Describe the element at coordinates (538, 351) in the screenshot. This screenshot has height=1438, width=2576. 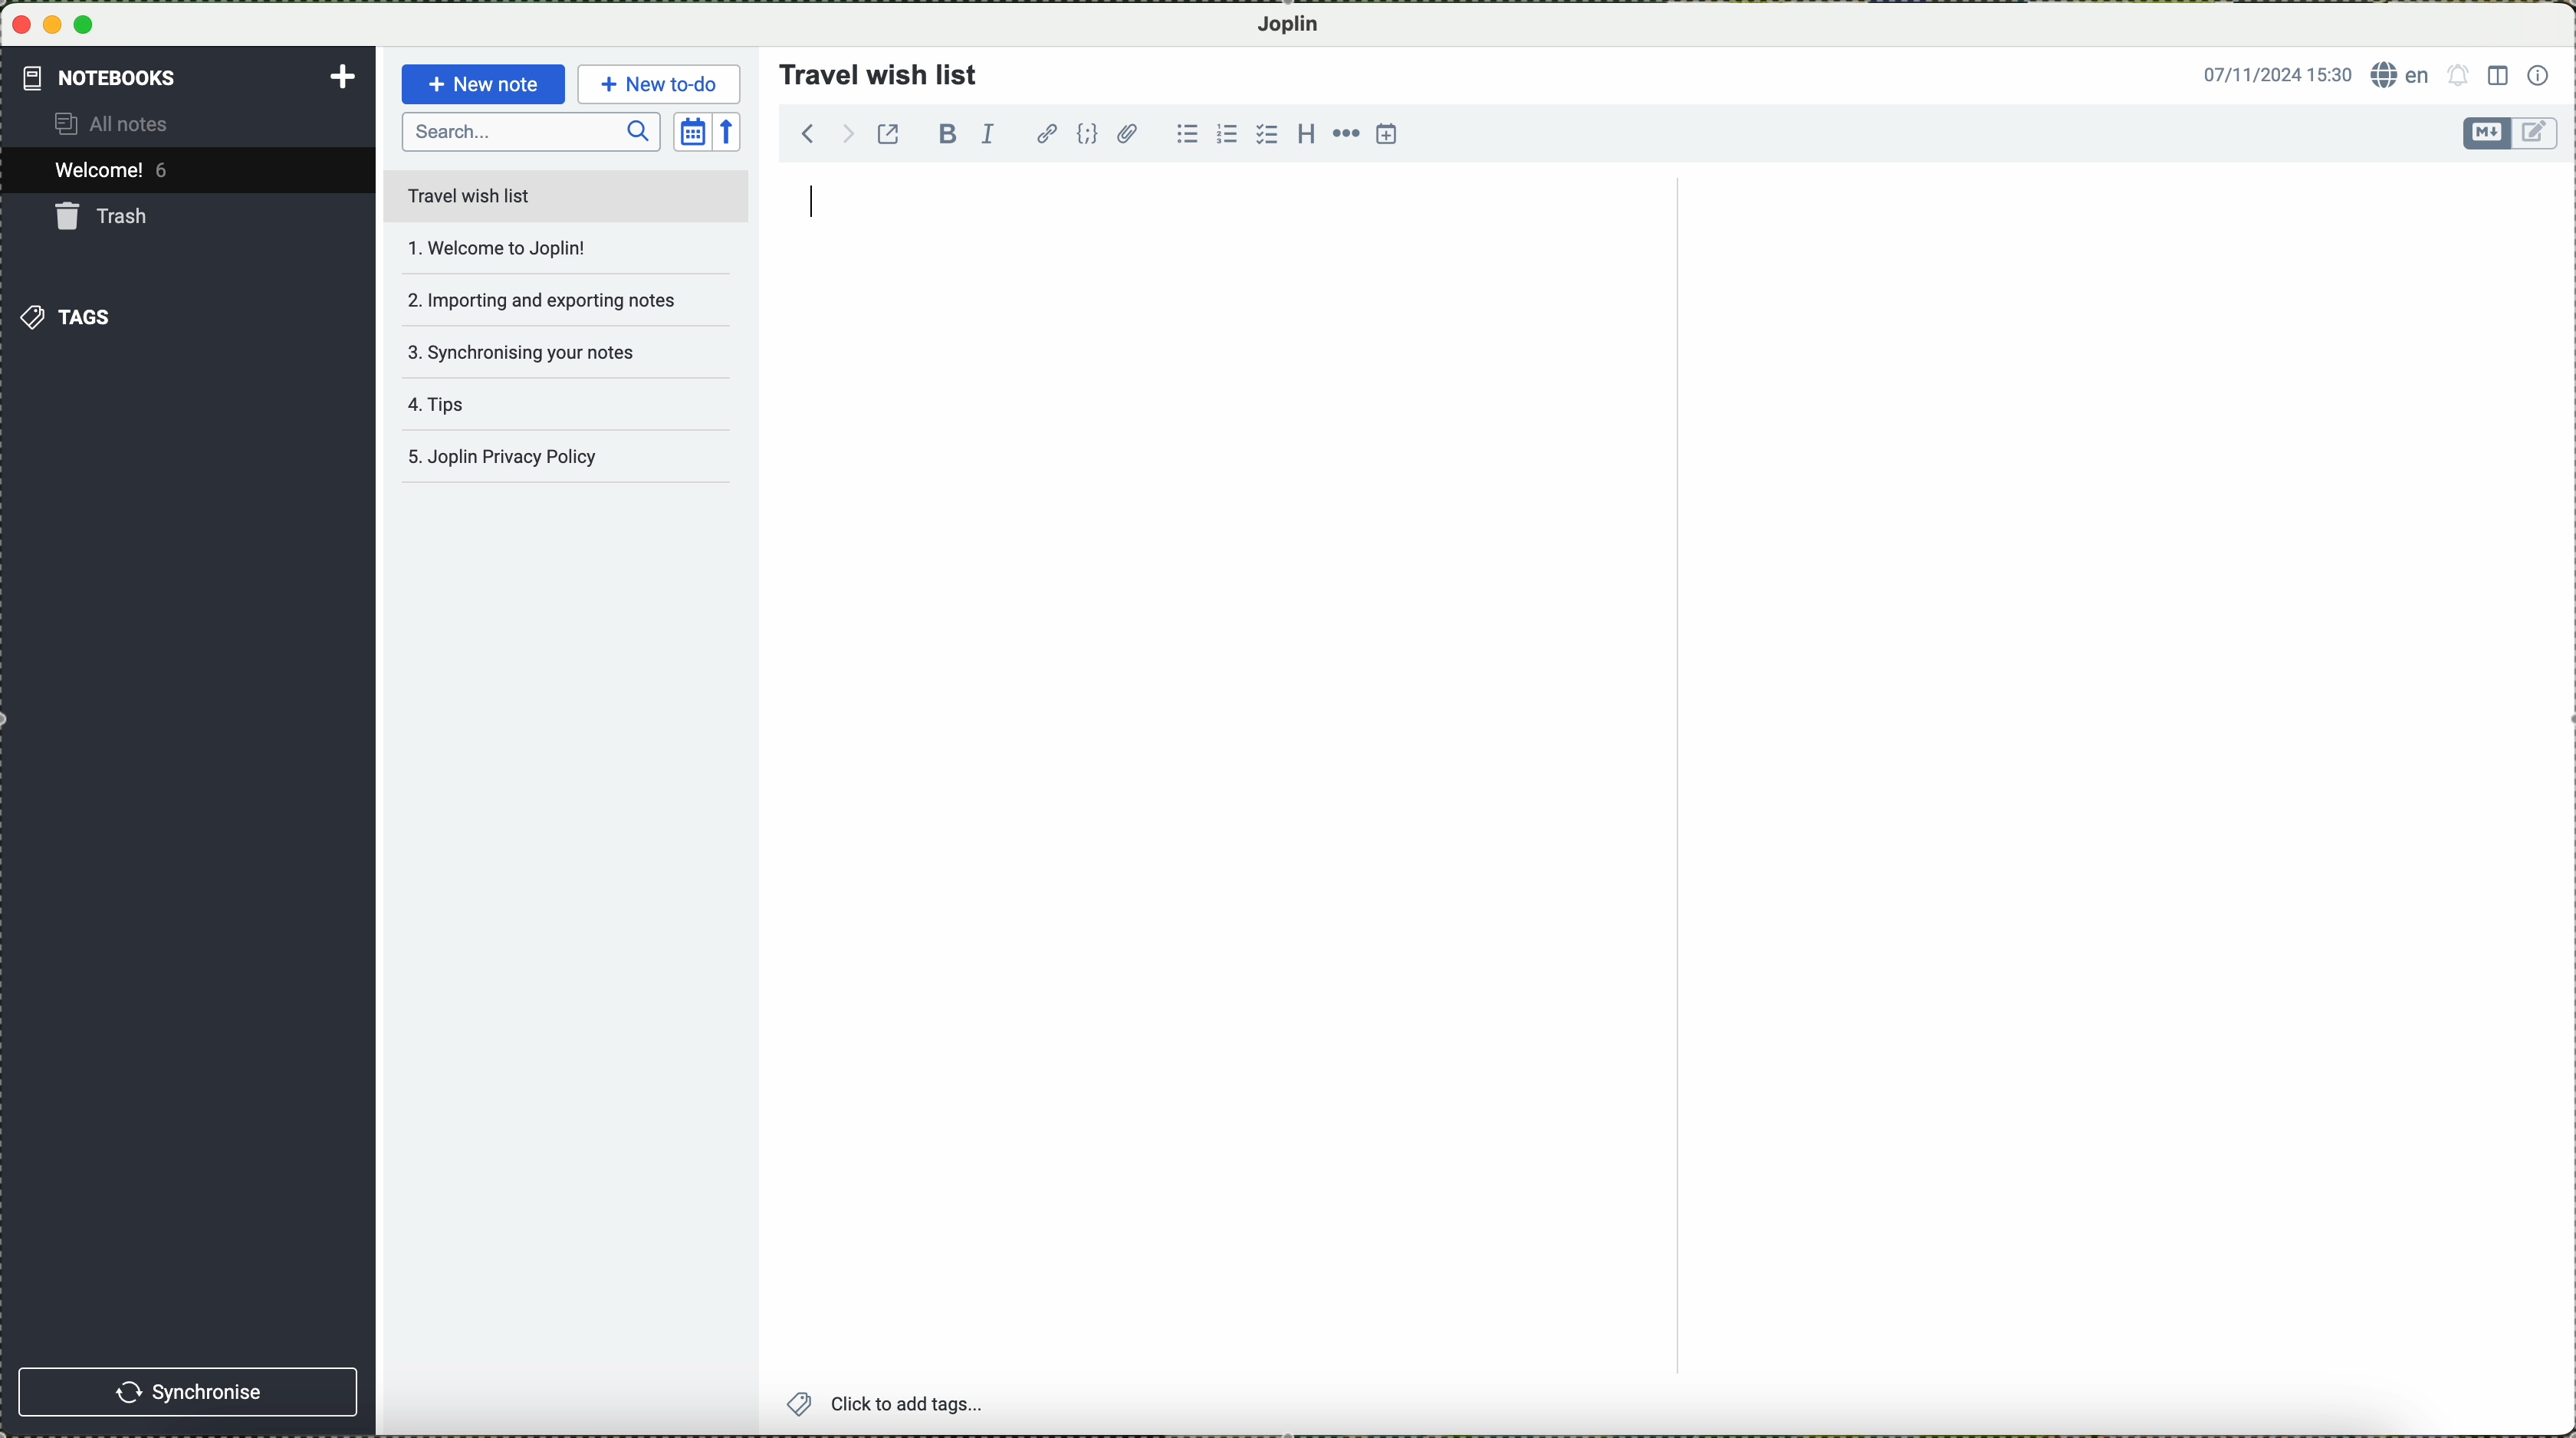
I see `synchronising your notes` at that location.